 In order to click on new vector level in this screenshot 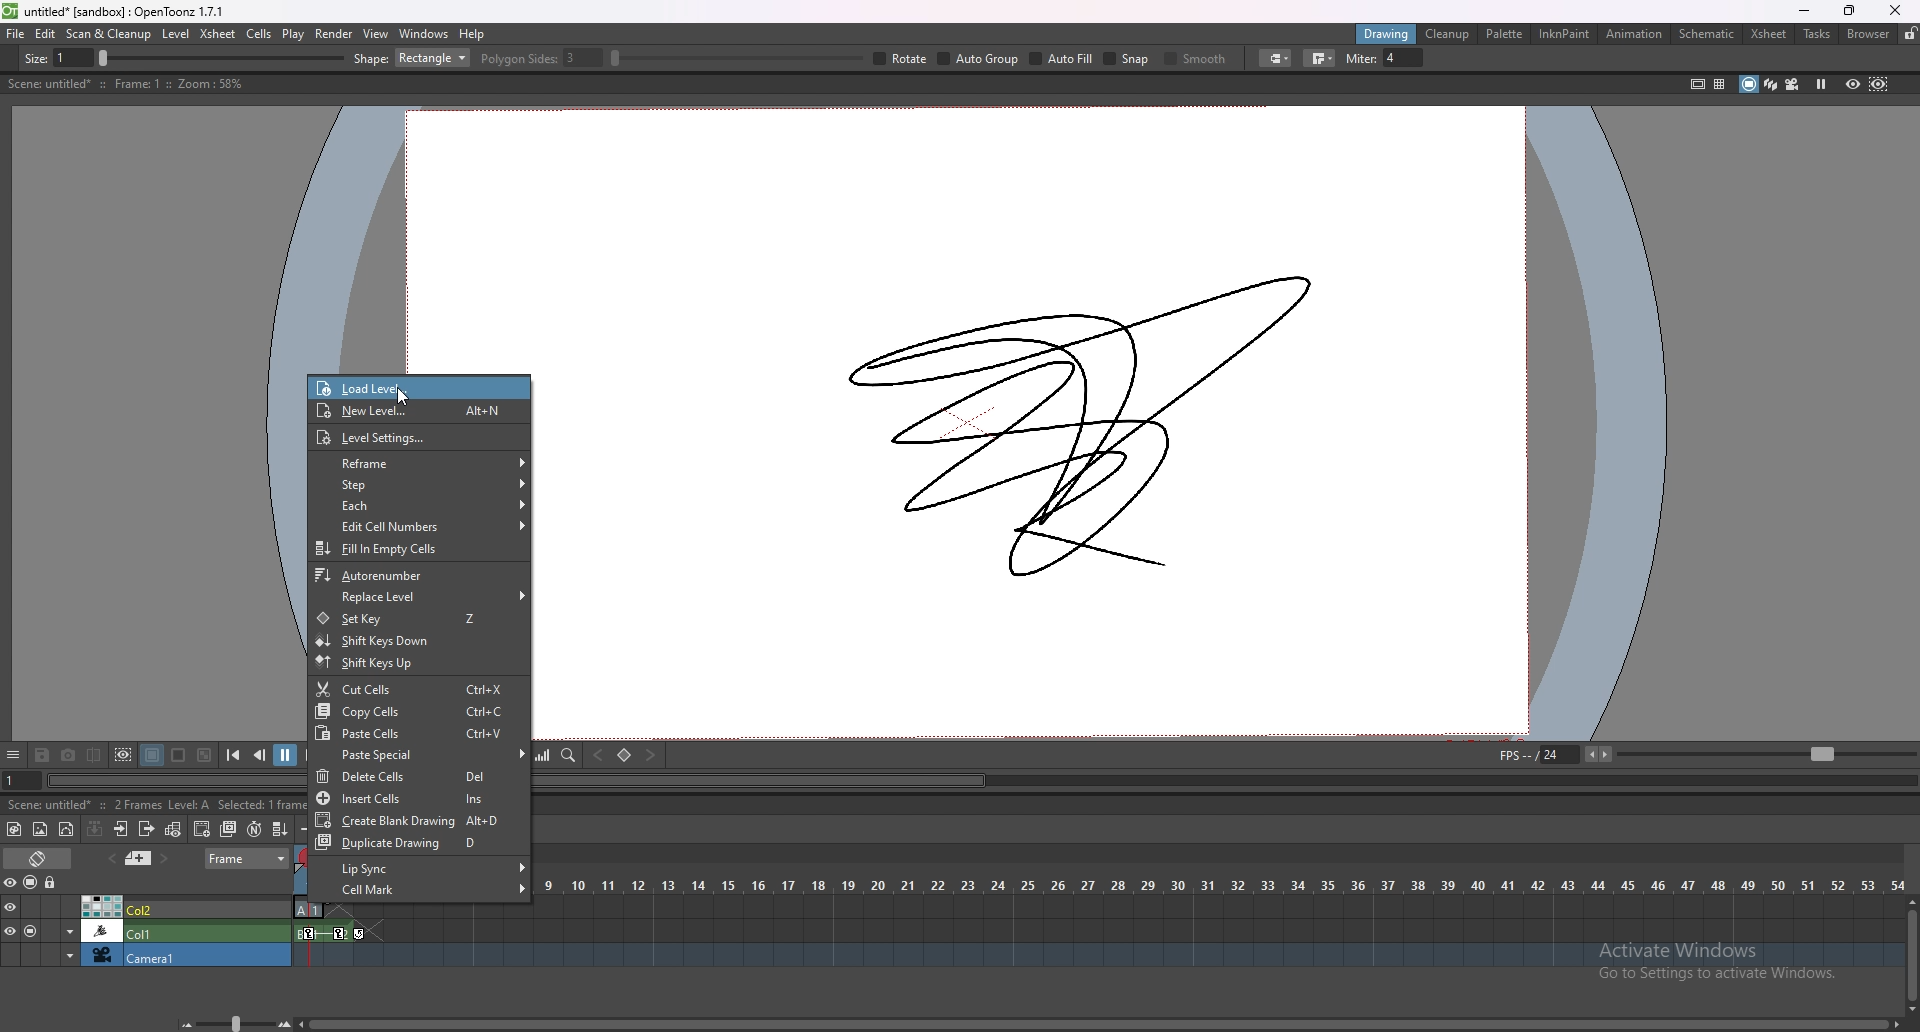, I will do `click(67, 830)`.